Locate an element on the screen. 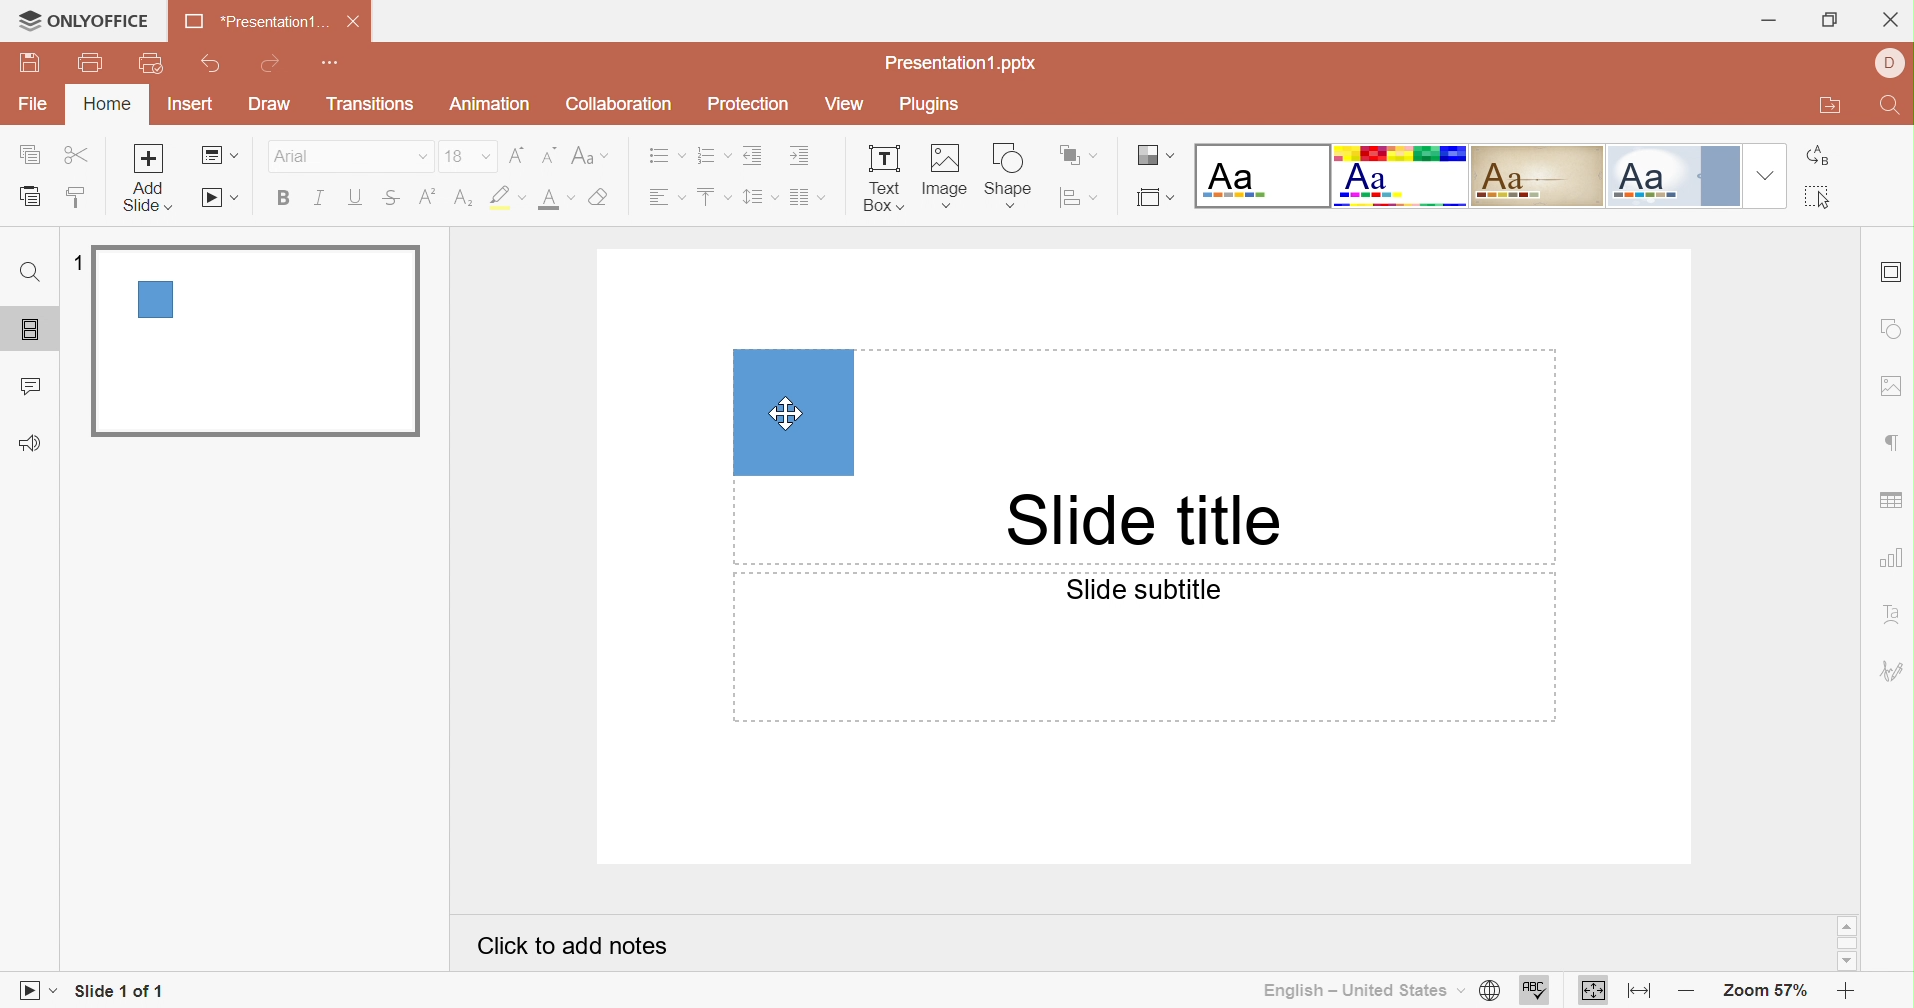  Zoom in is located at coordinates (1846, 994).